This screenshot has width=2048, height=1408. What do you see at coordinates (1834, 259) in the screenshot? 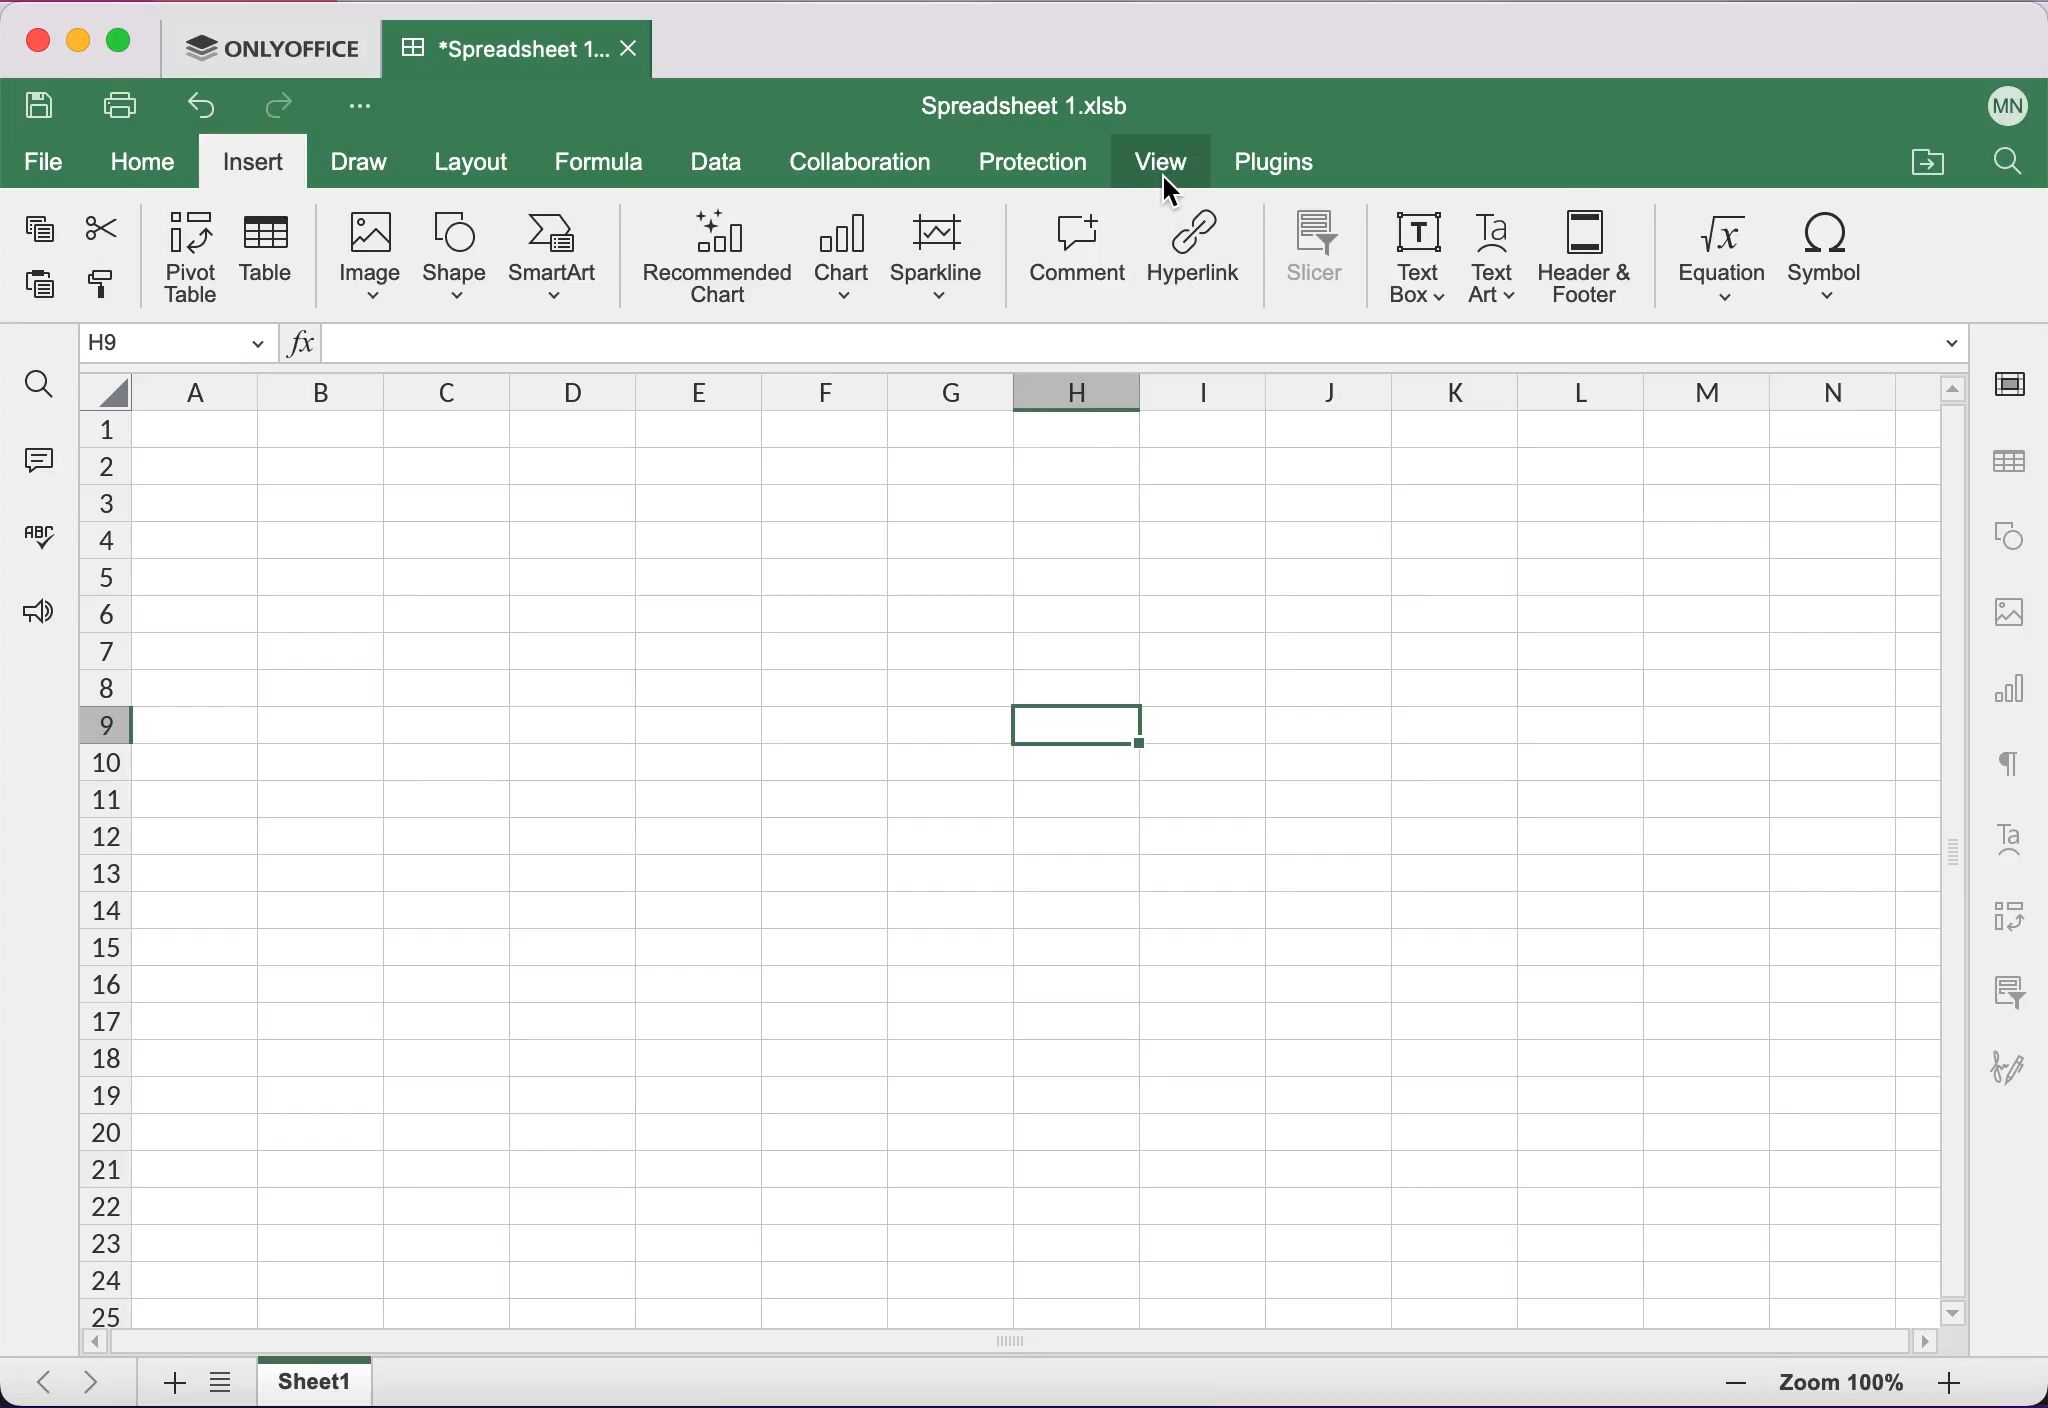
I see `symbol` at bounding box center [1834, 259].